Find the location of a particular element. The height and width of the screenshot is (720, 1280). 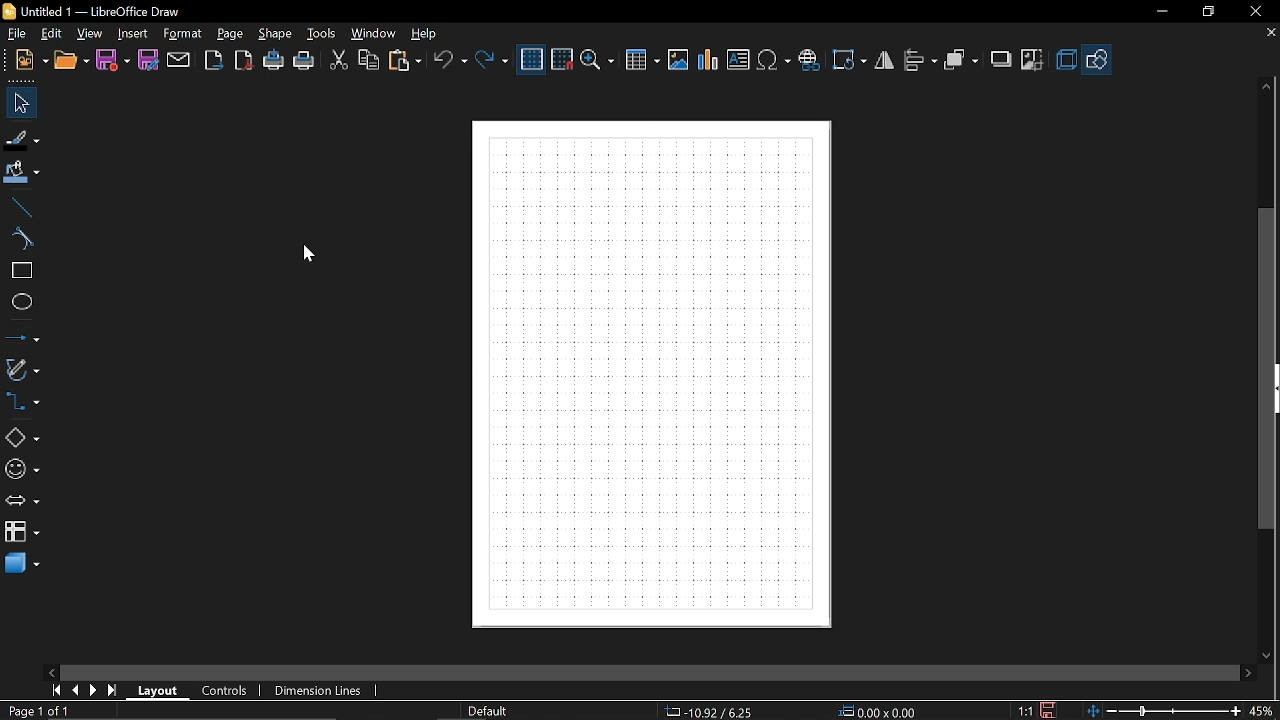

shadow is located at coordinates (999, 60).